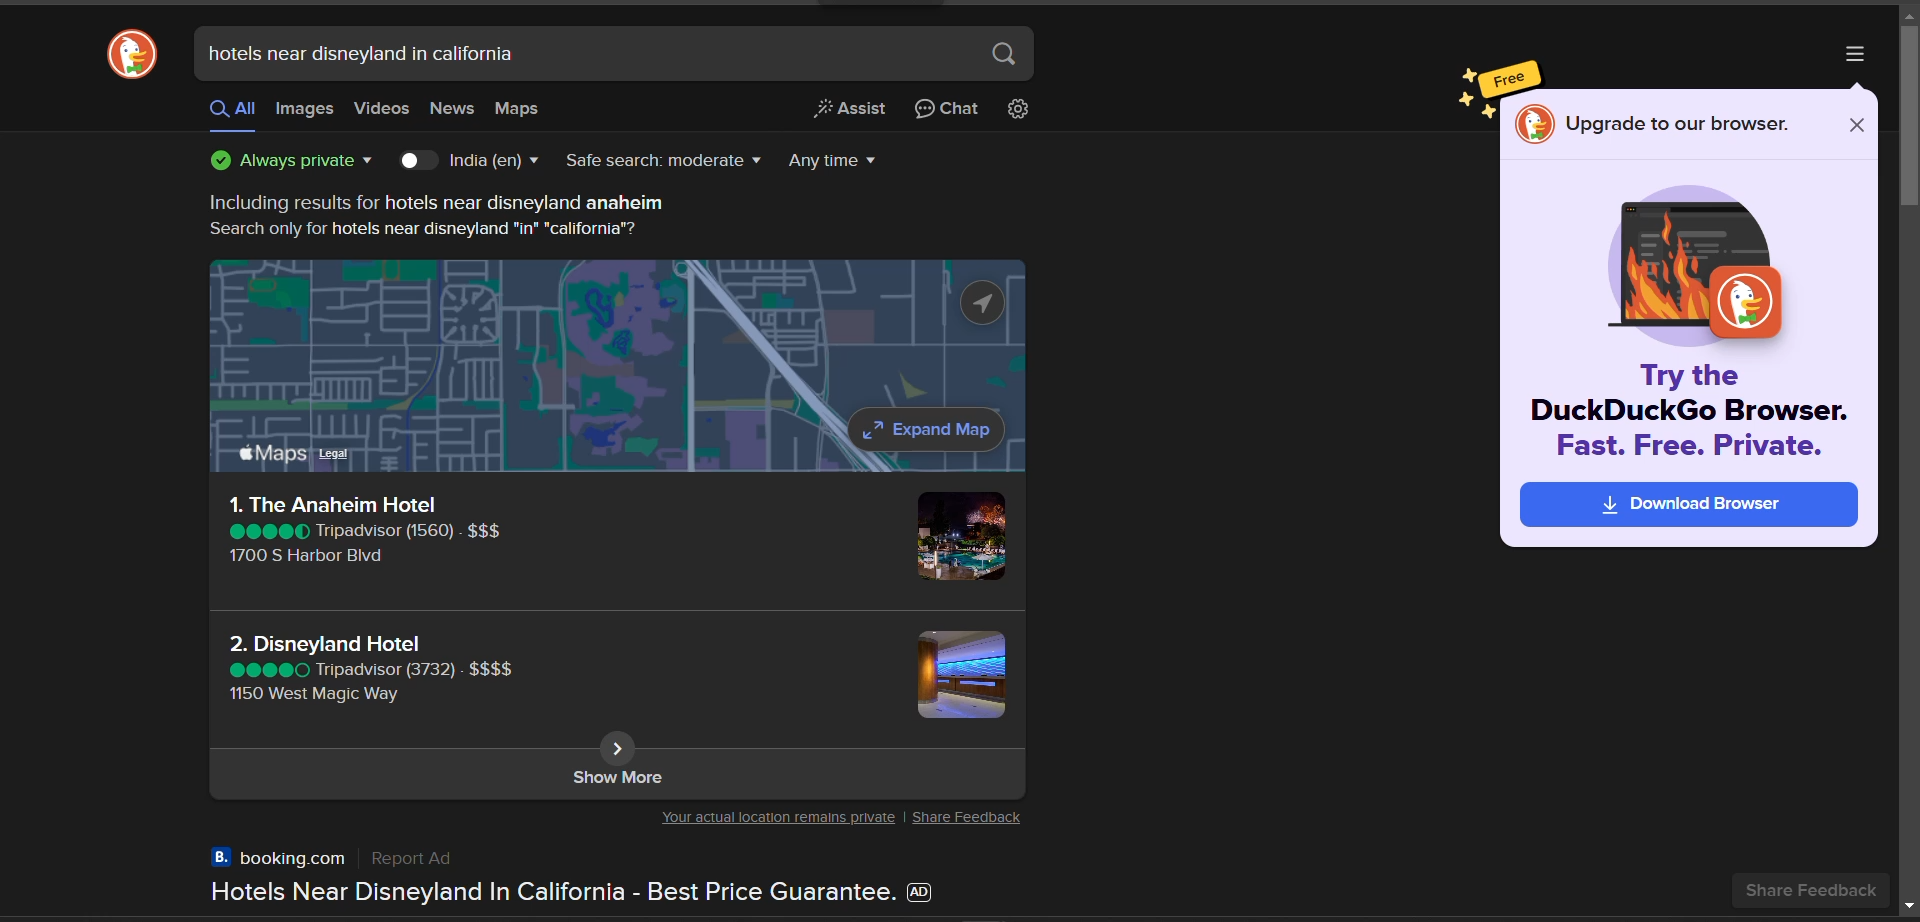  Describe the element at coordinates (1908, 114) in the screenshot. I see `vertical scroll bar` at that location.